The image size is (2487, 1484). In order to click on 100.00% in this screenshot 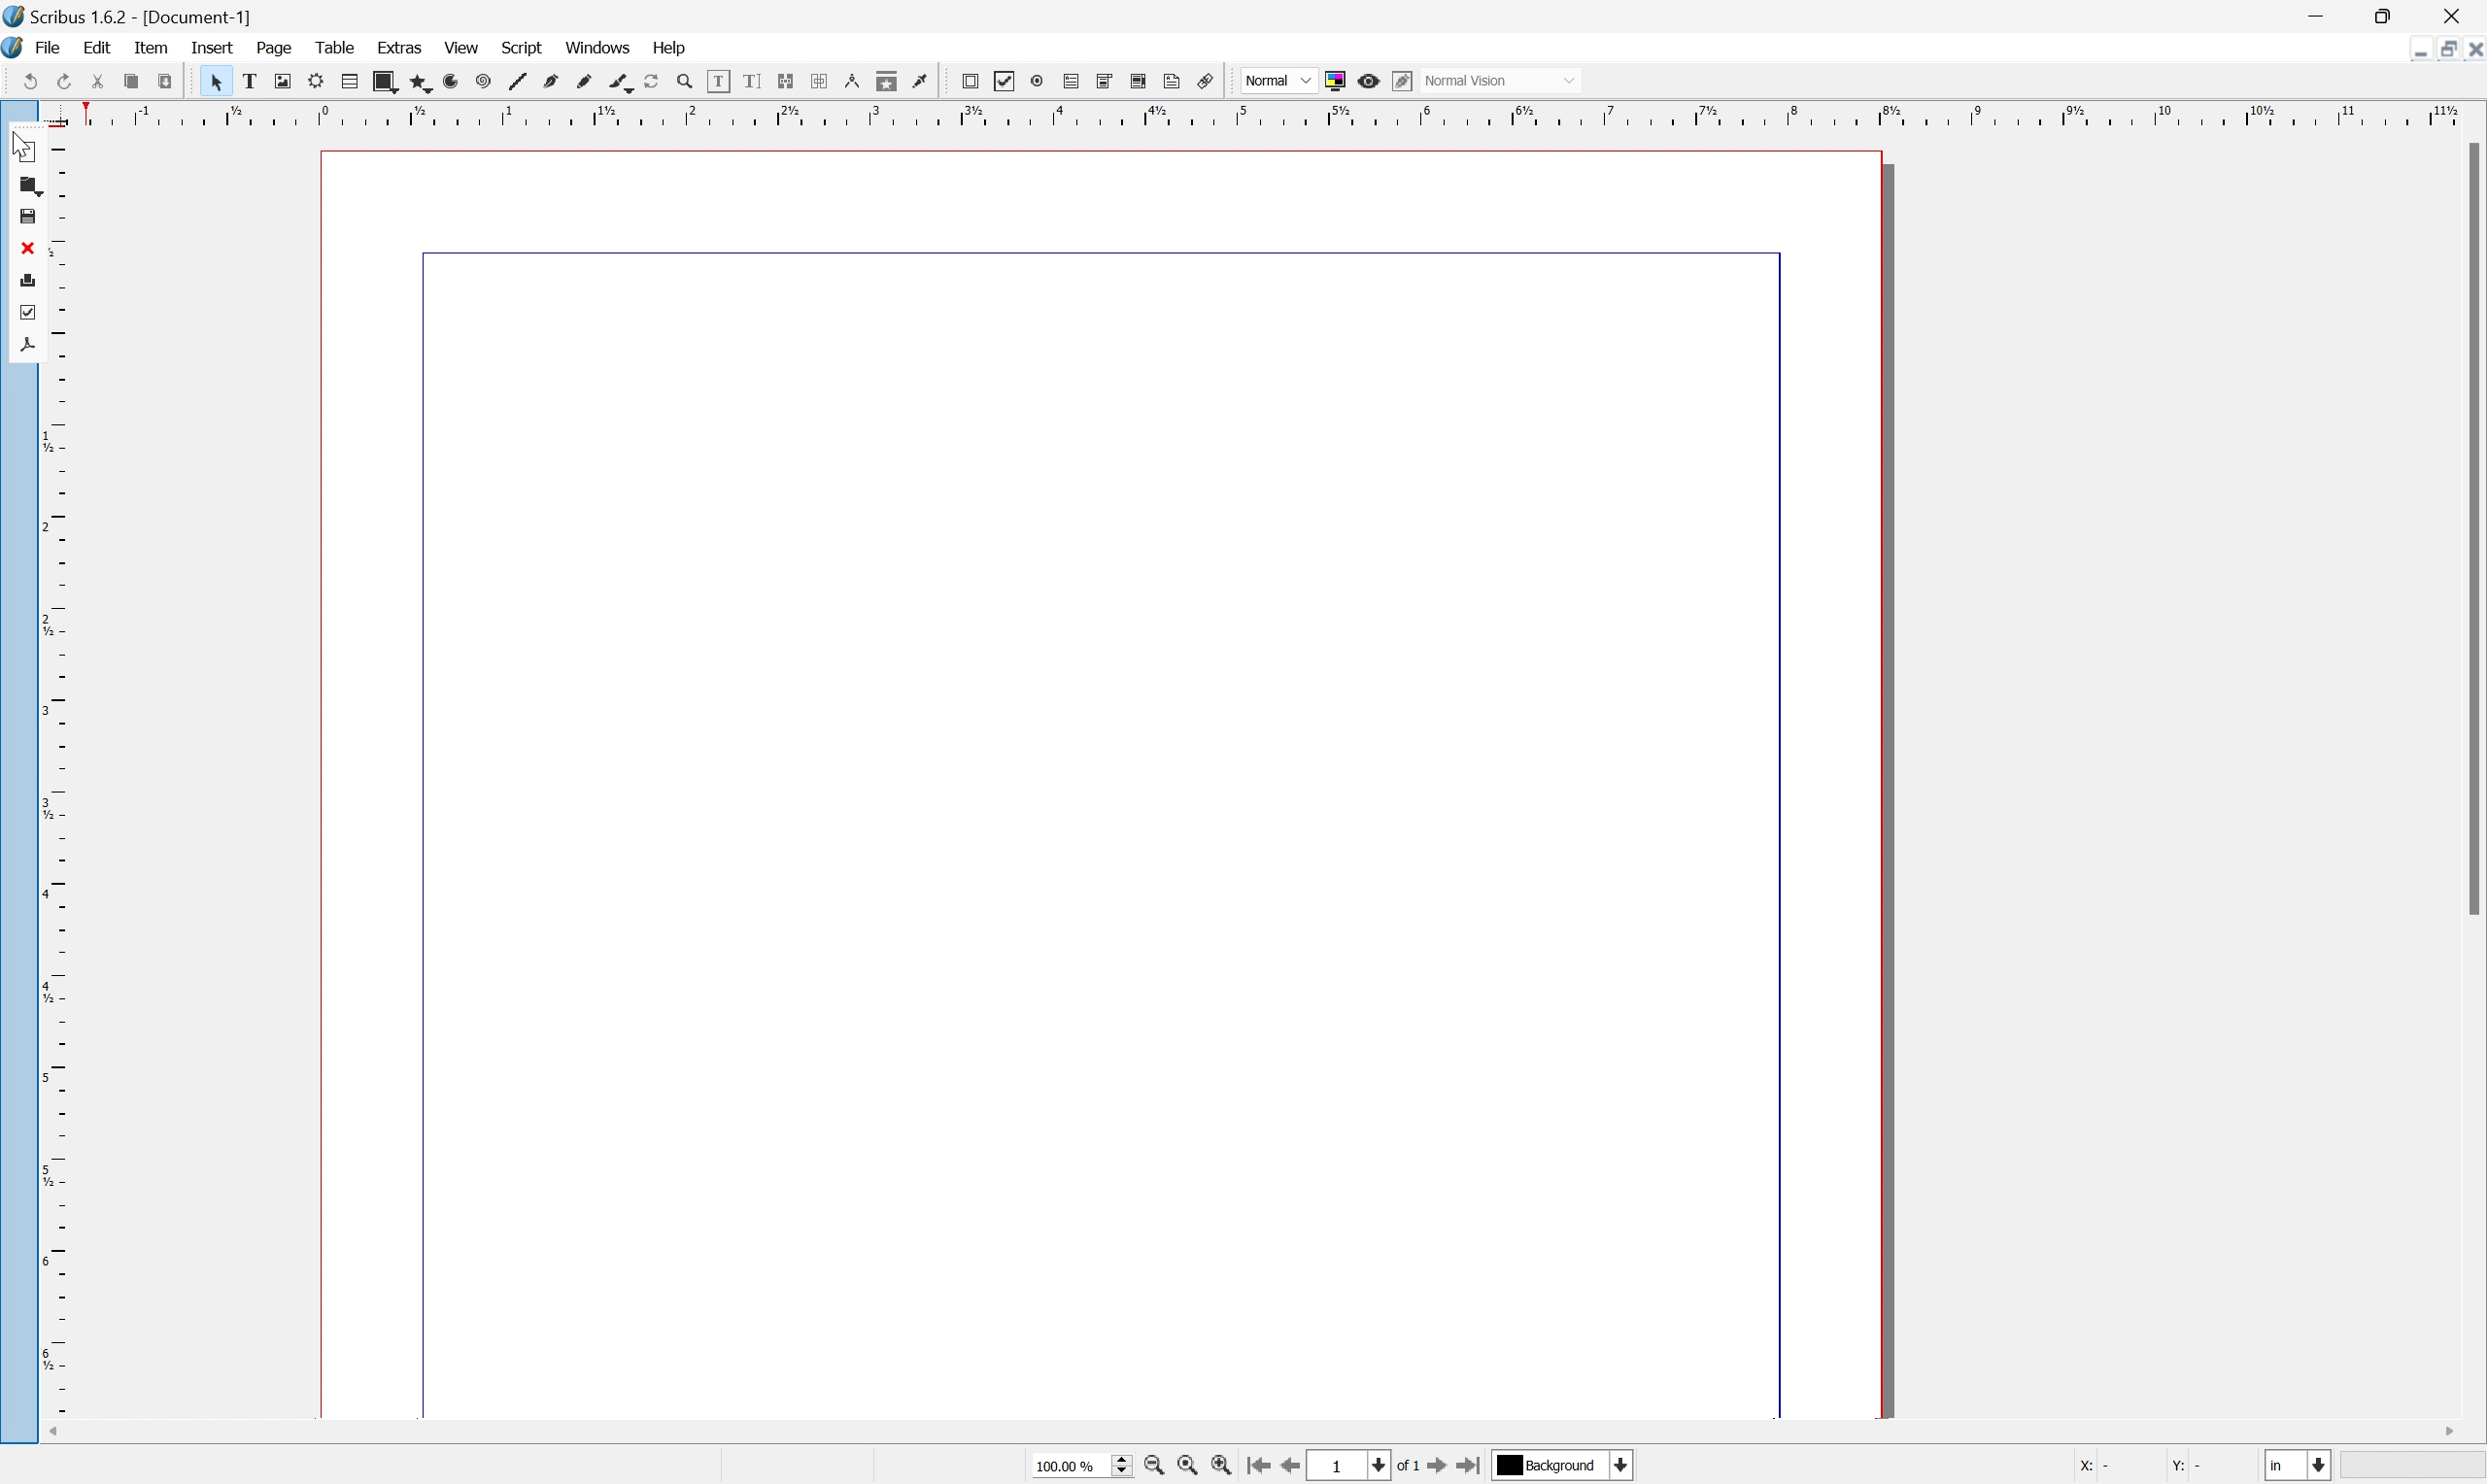, I will do `click(1079, 1465)`.